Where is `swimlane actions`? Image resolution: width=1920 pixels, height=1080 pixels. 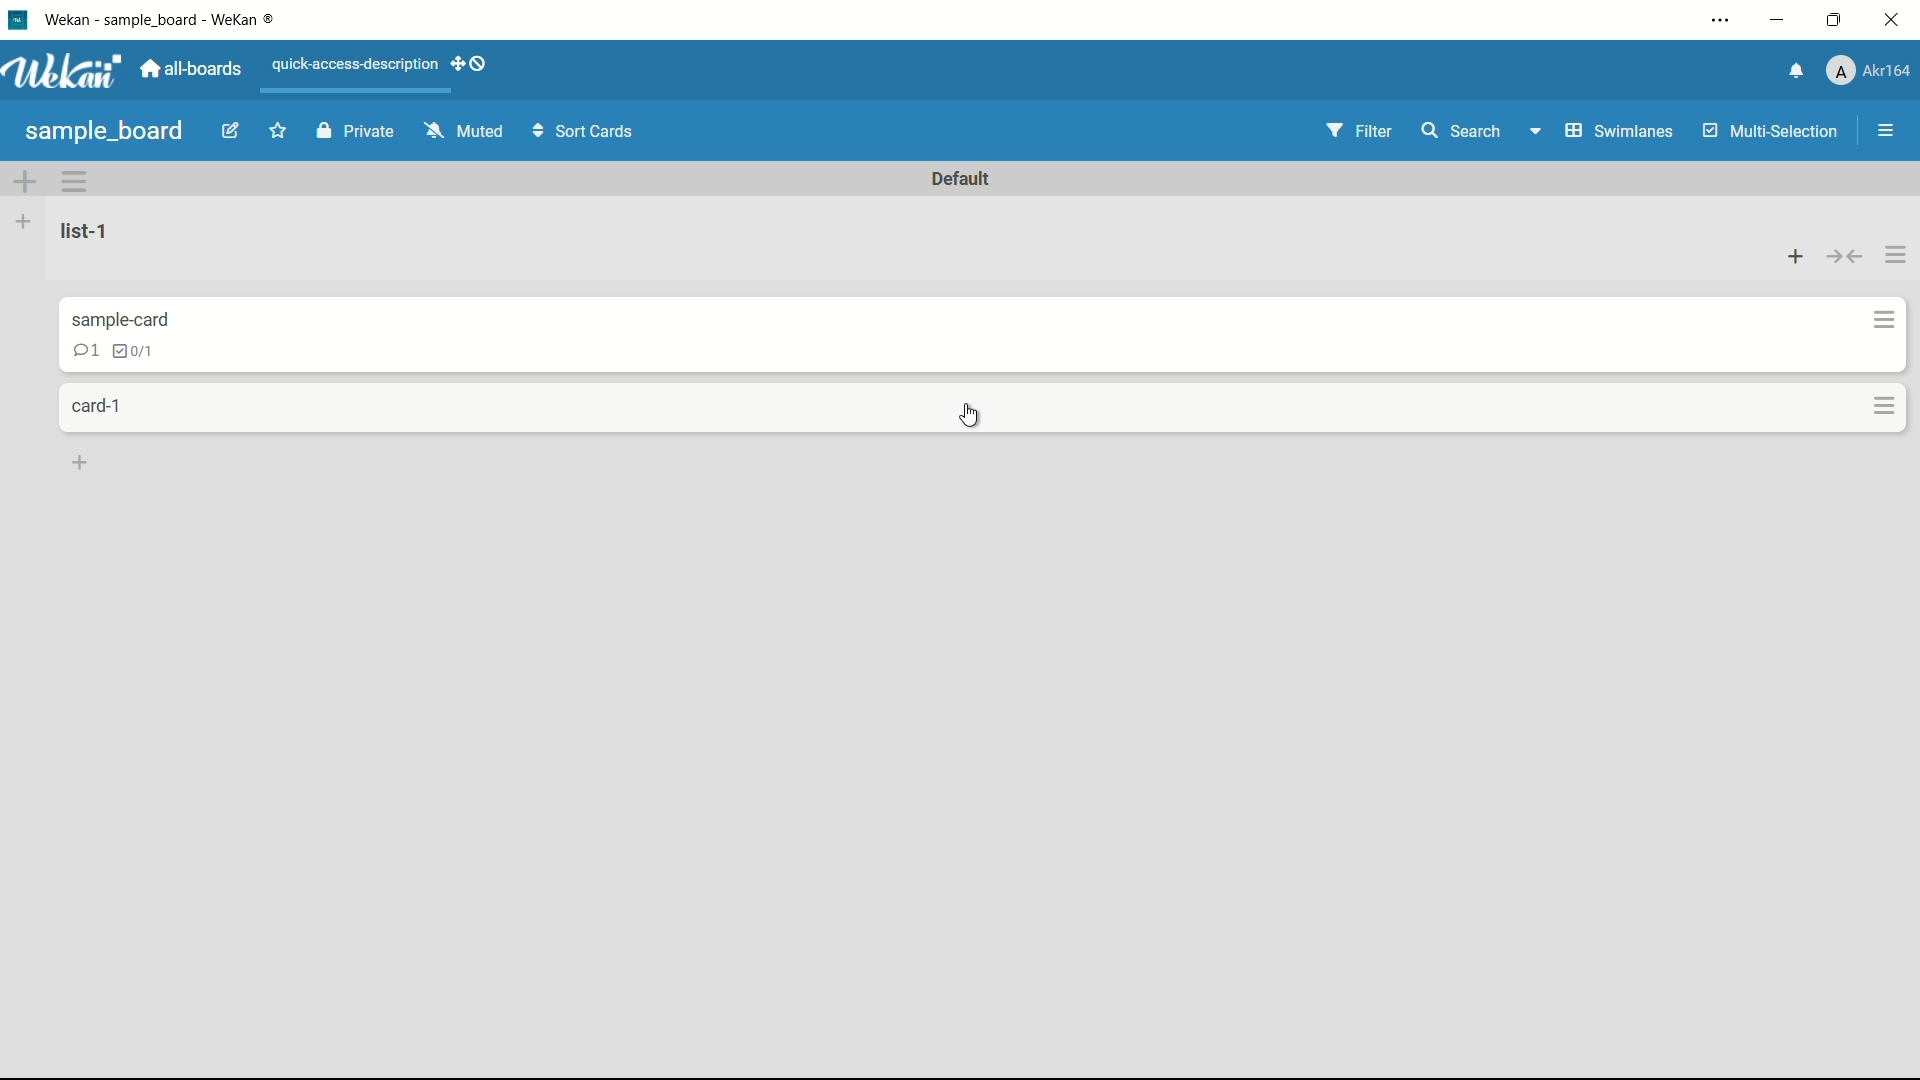 swimlane actions is located at coordinates (75, 182).